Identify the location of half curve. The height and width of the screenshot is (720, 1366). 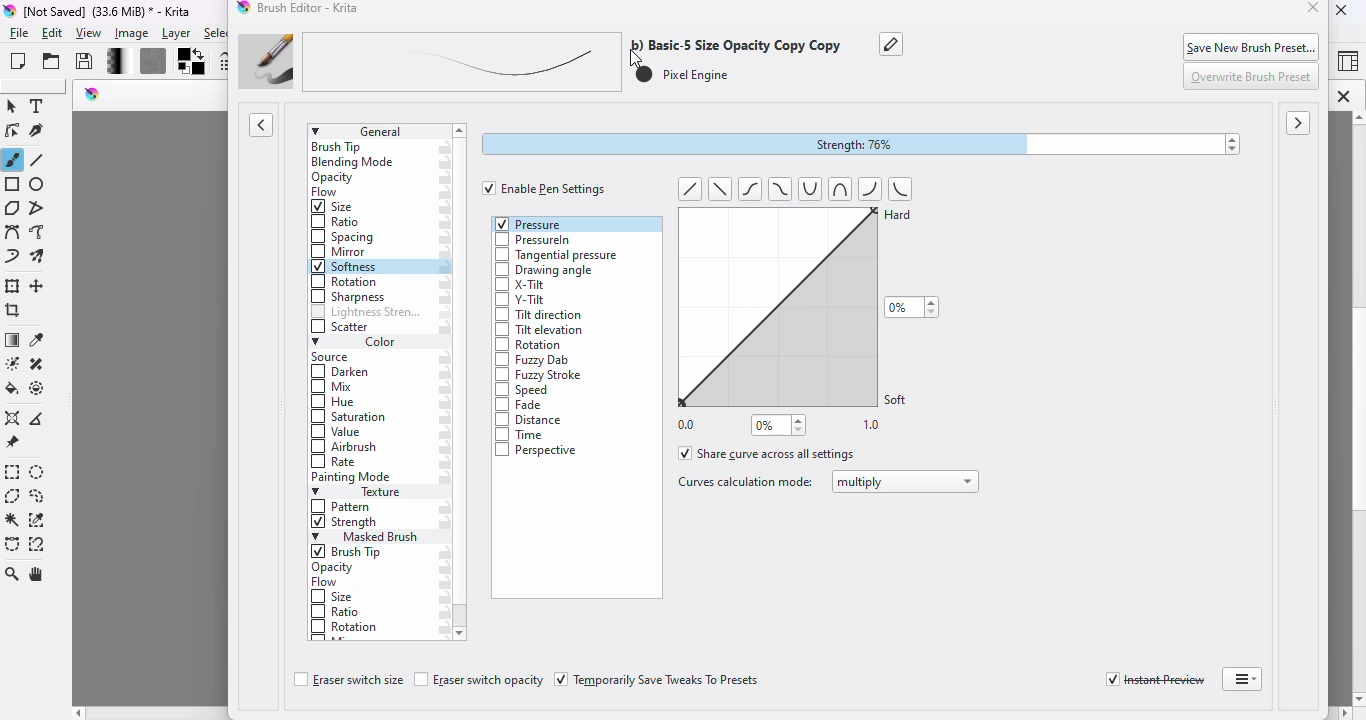
(903, 188).